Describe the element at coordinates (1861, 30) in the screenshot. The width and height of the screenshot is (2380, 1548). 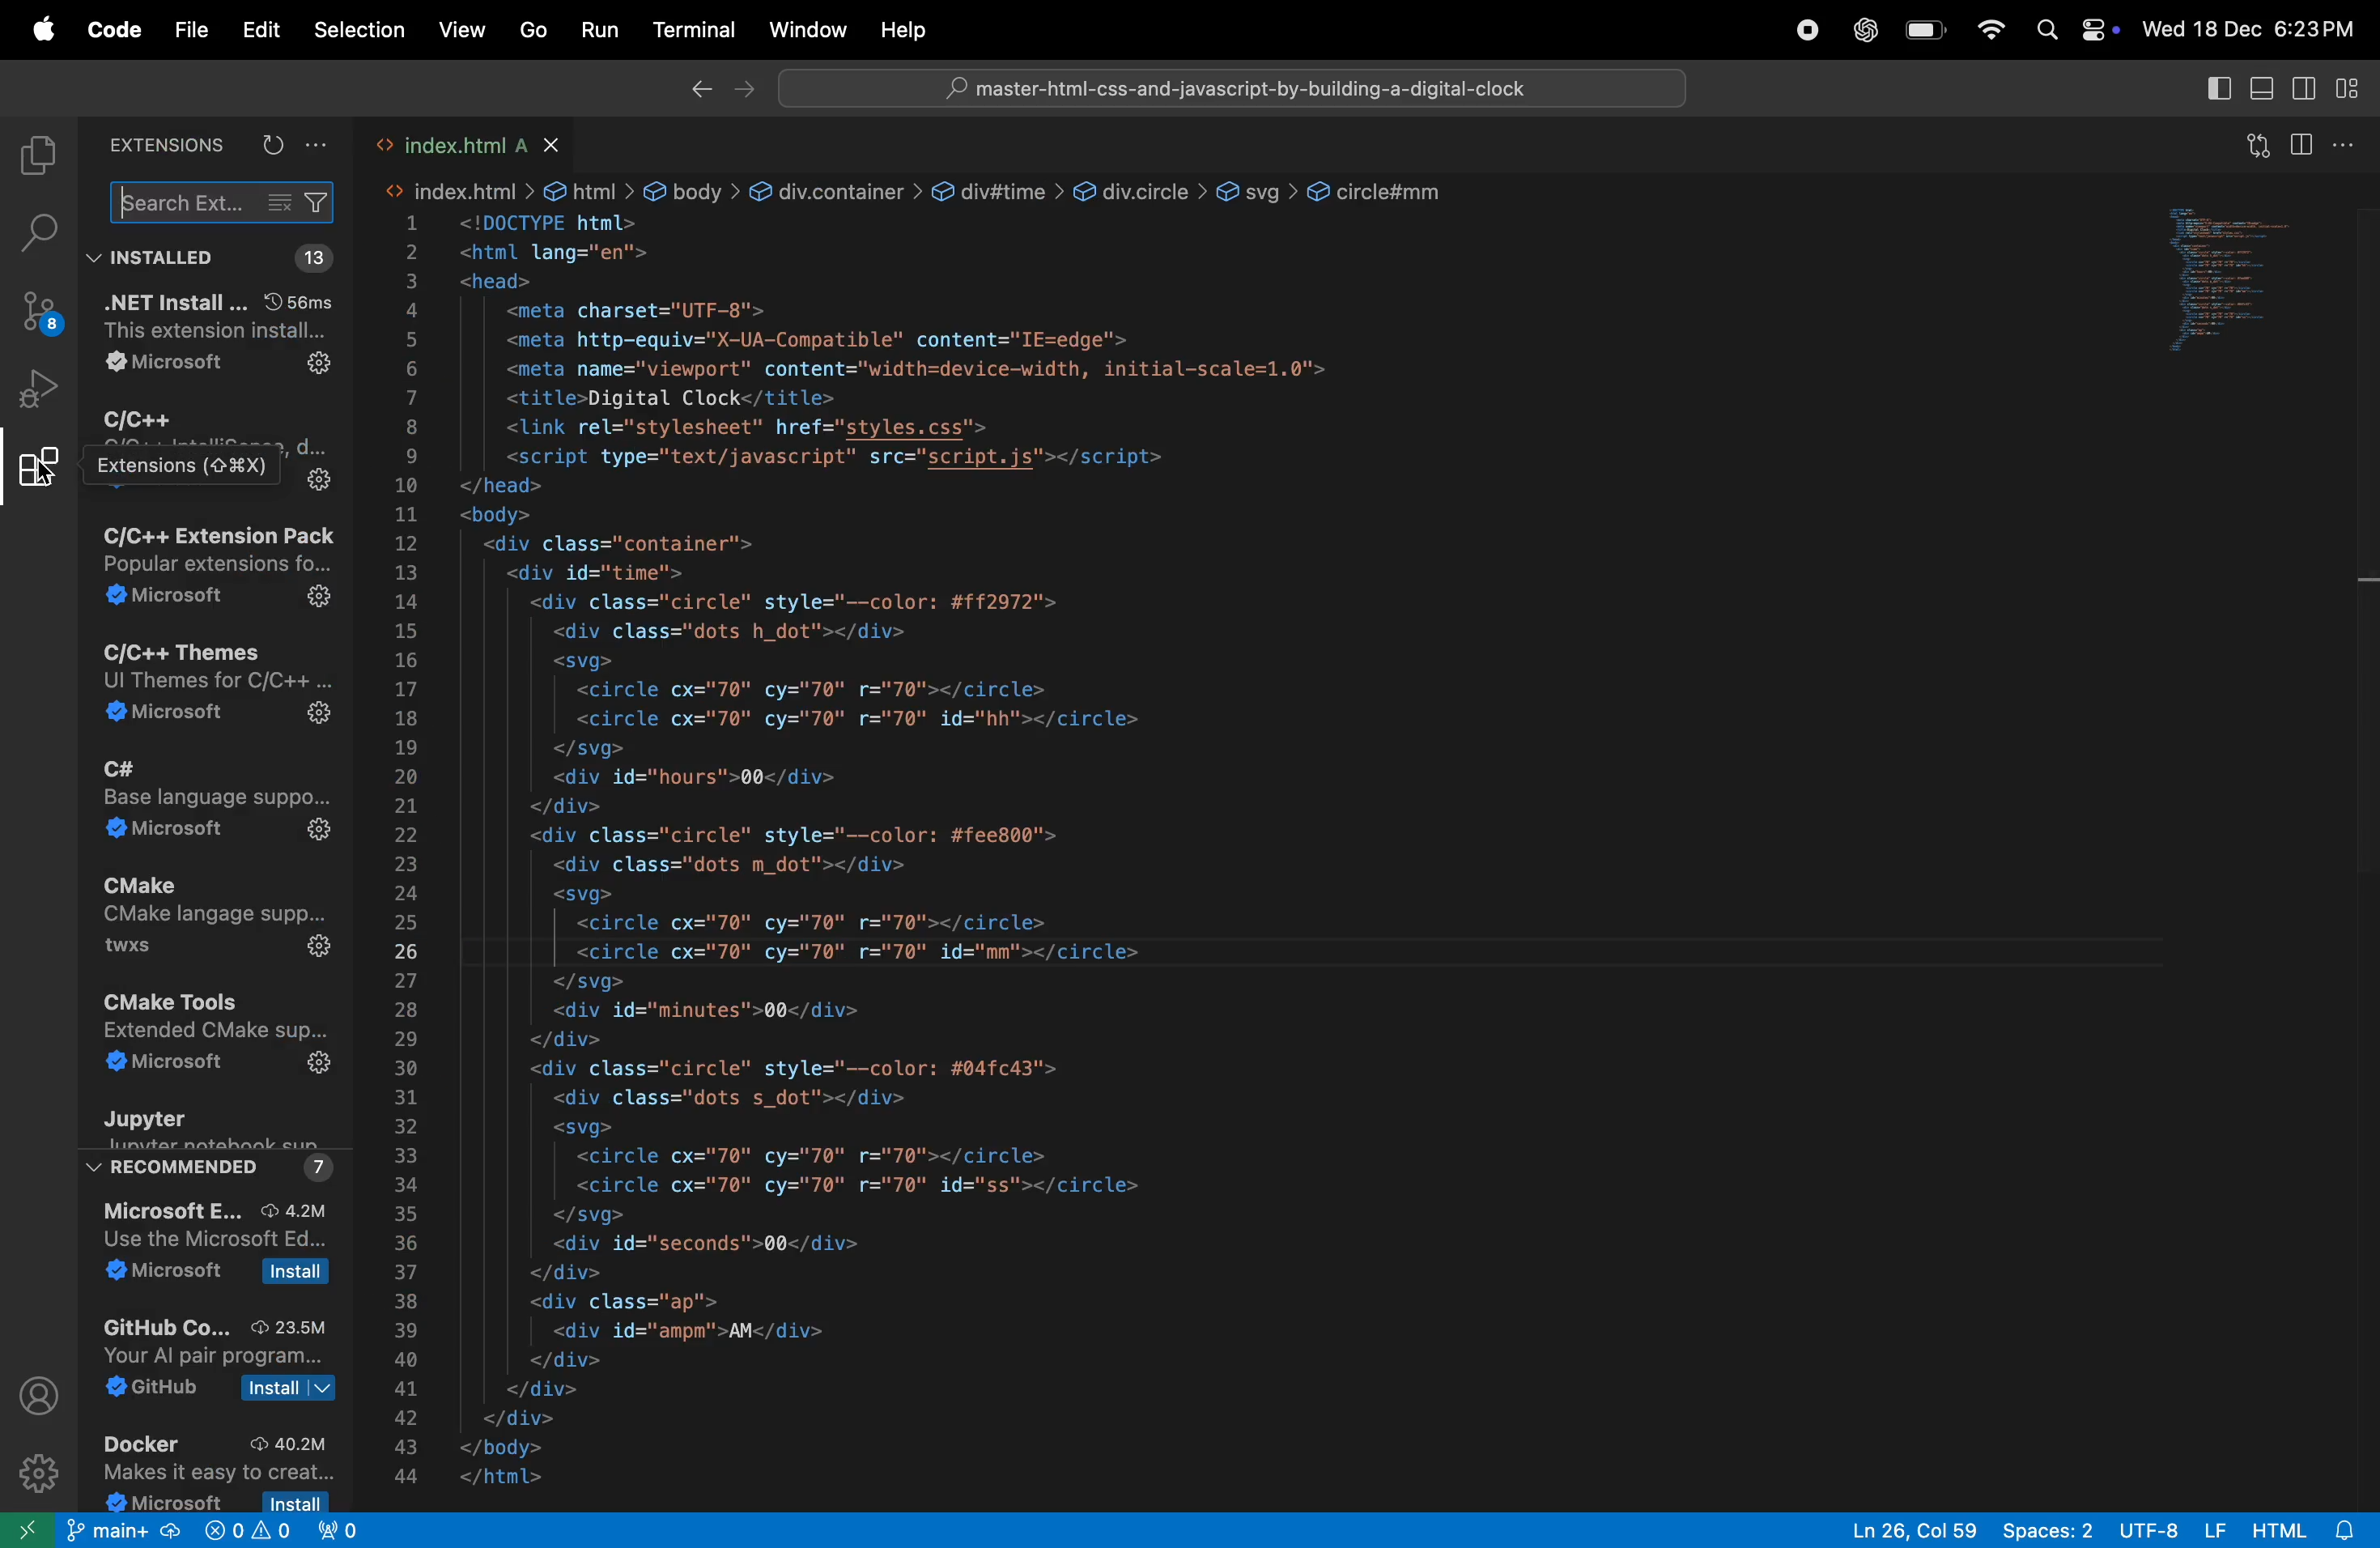
I see `chatgpt` at that location.